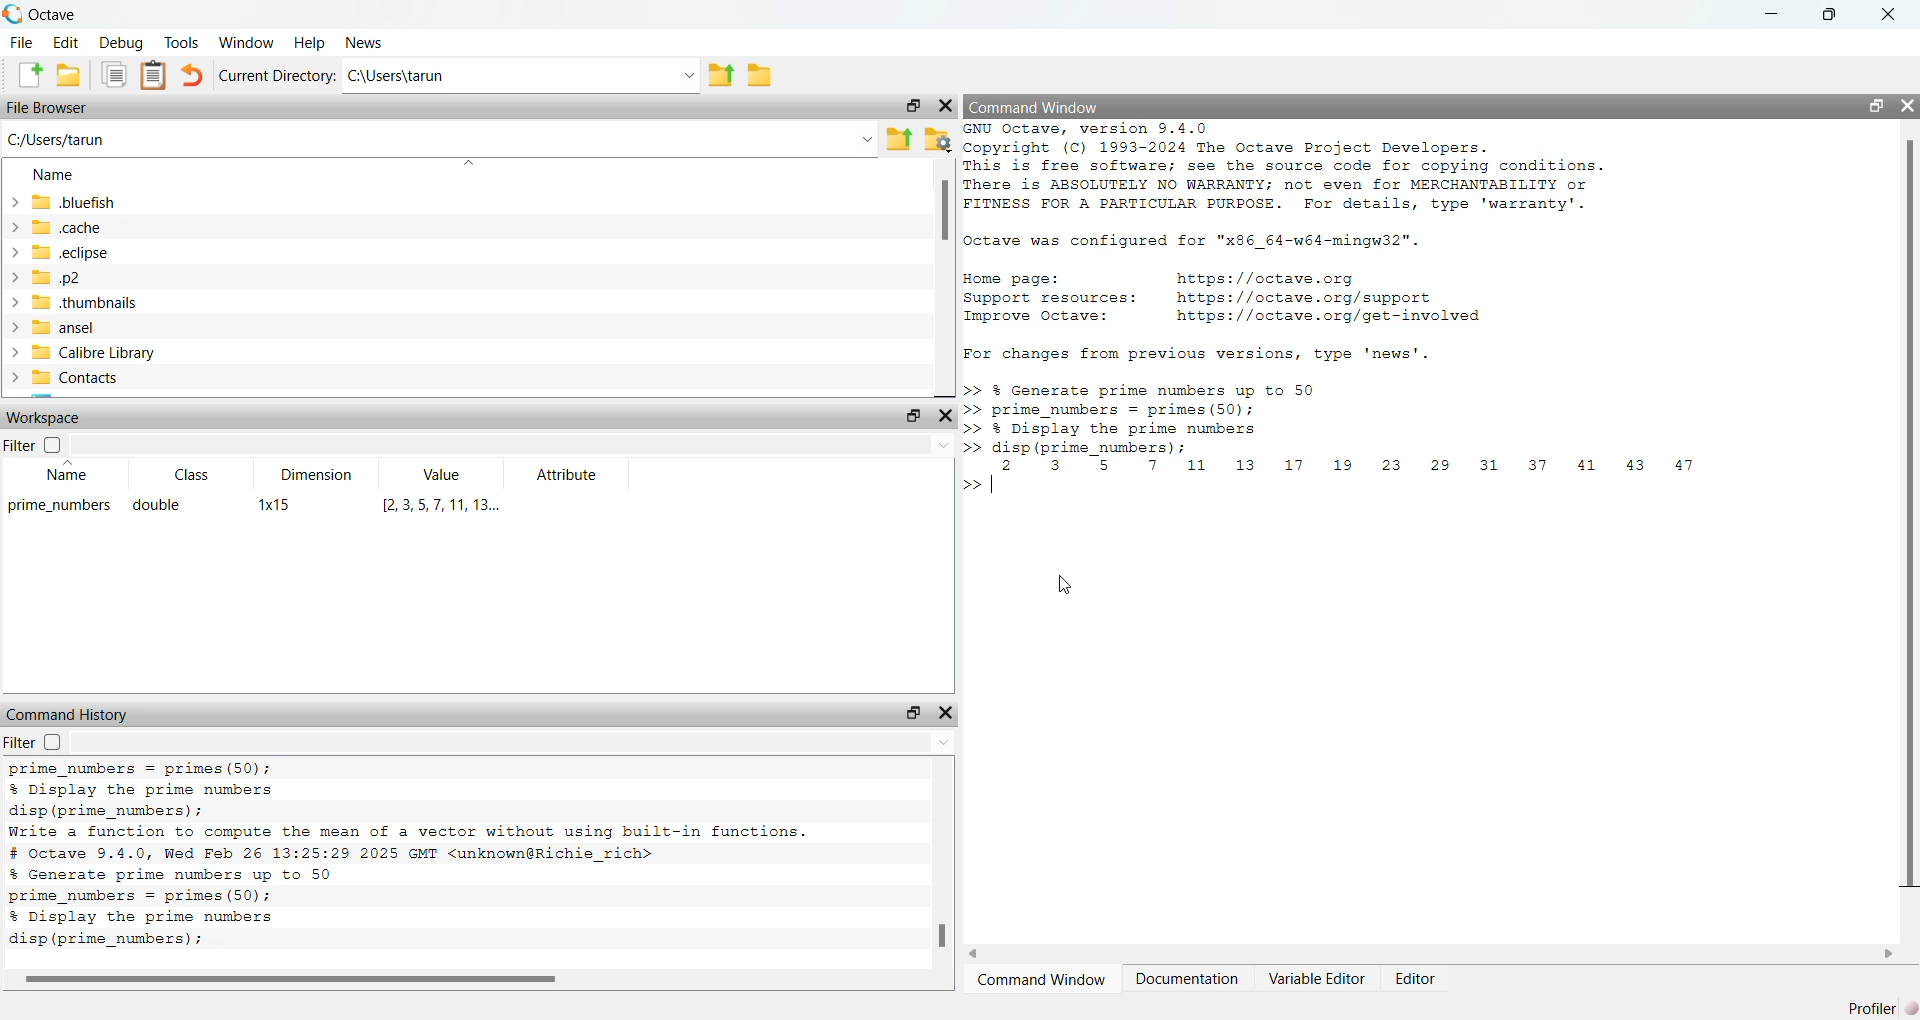 The height and width of the screenshot is (1020, 1920). What do you see at coordinates (58, 277) in the screenshot?
I see `.p2` at bounding box center [58, 277].